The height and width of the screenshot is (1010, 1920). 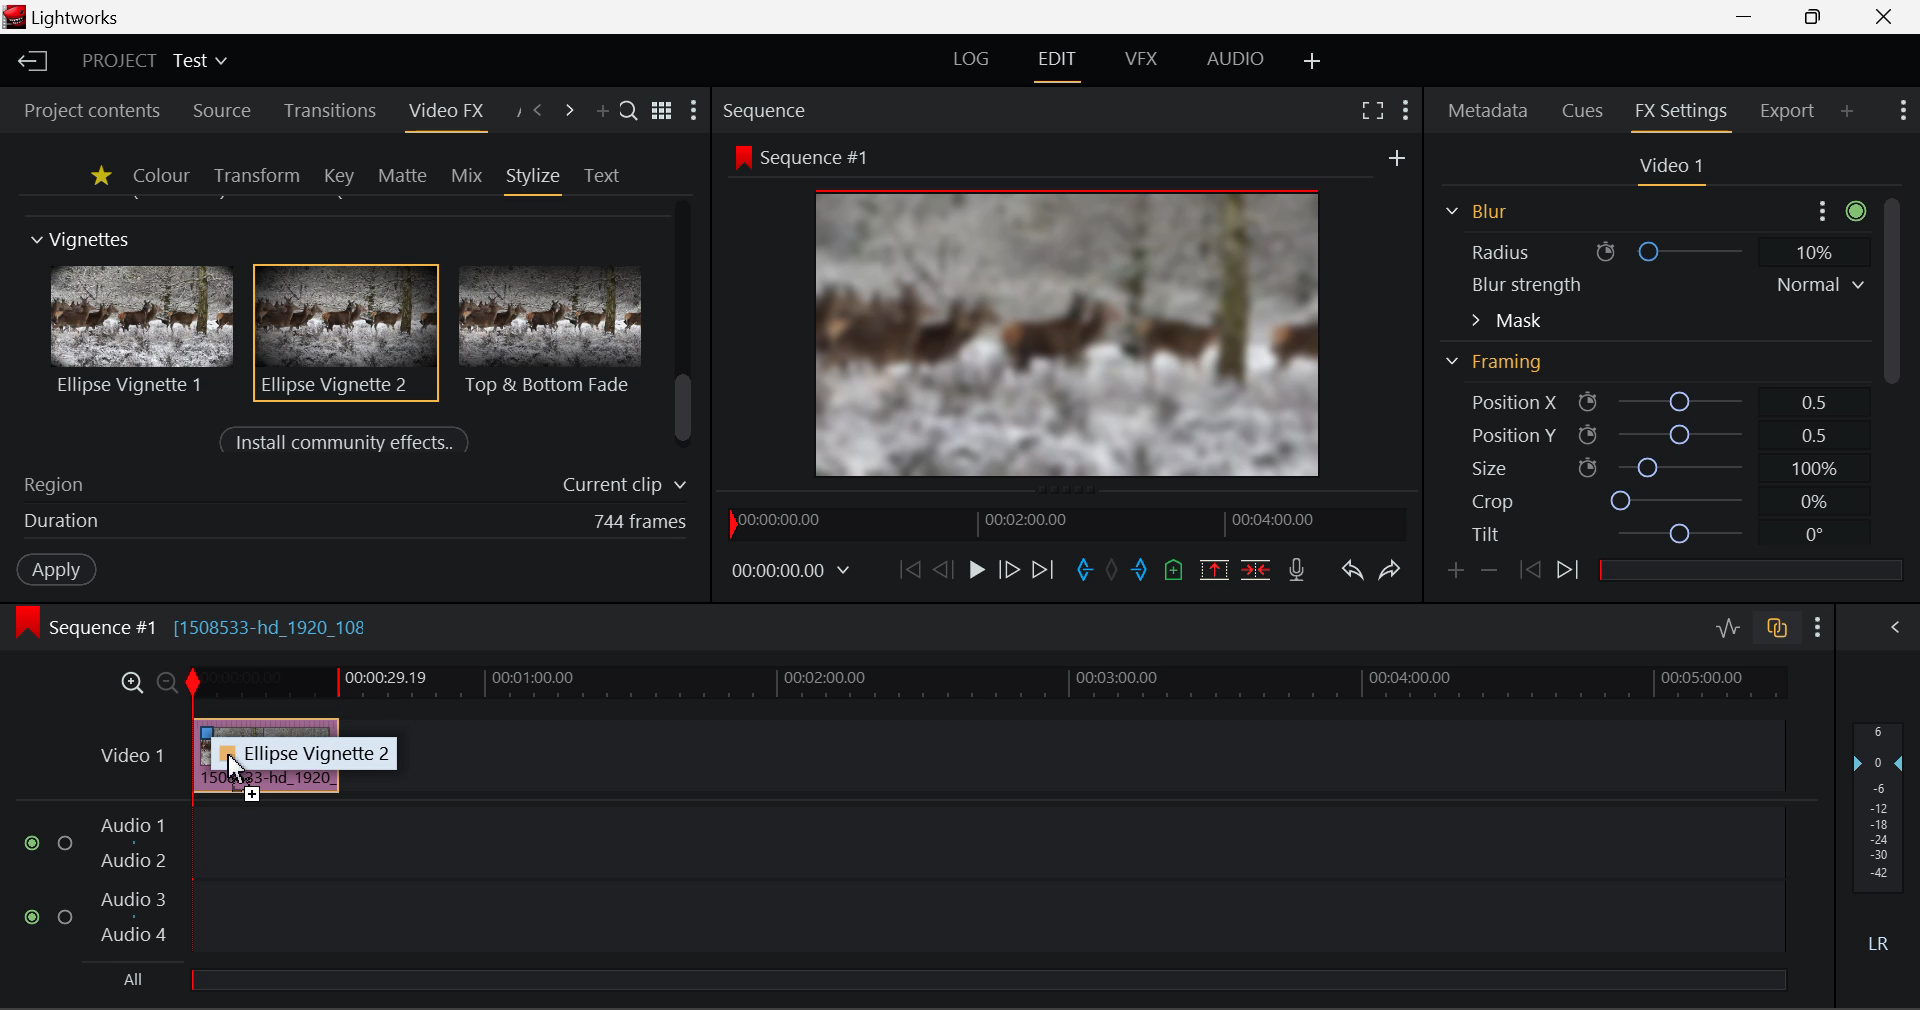 I want to click on Sequence #1 Edit Timeline, so click(x=199, y=625).